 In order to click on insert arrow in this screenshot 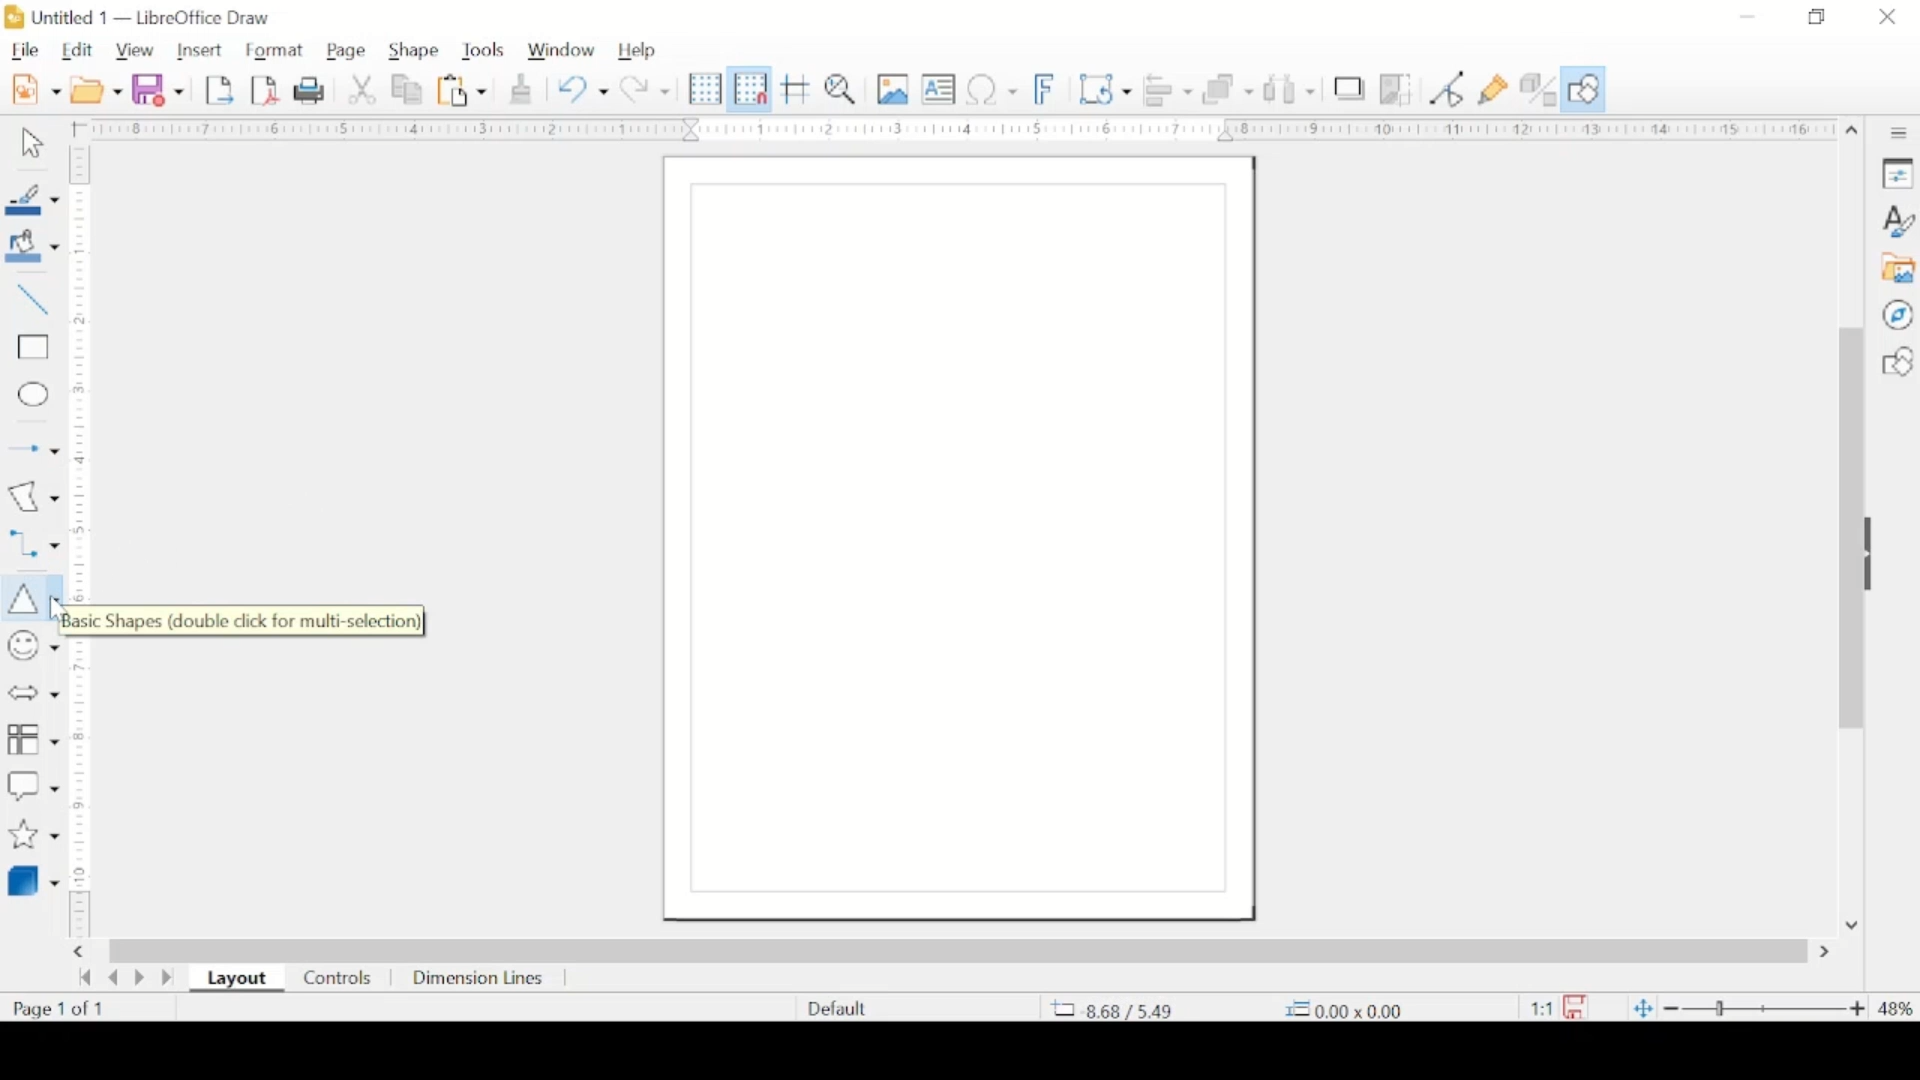, I will do `click(32, 446)`.